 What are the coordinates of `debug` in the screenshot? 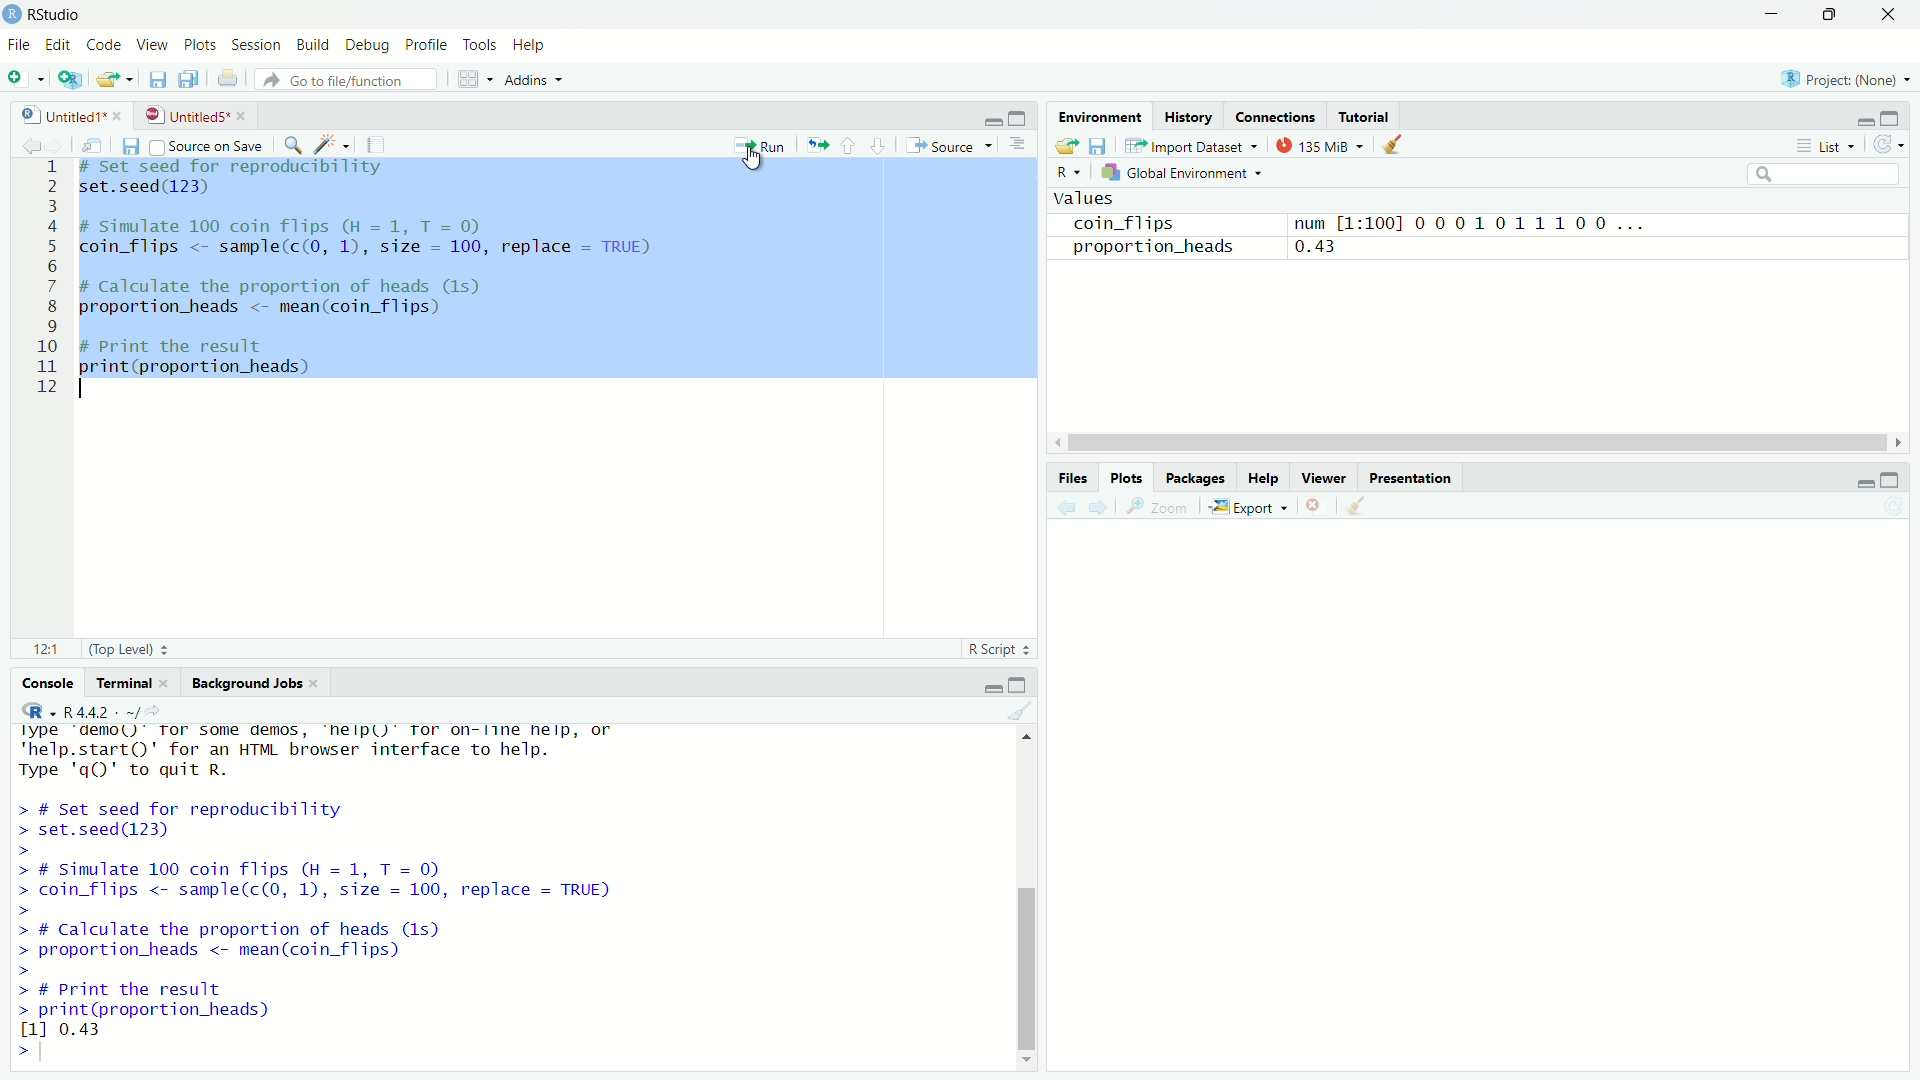 It's located at (371, 46).